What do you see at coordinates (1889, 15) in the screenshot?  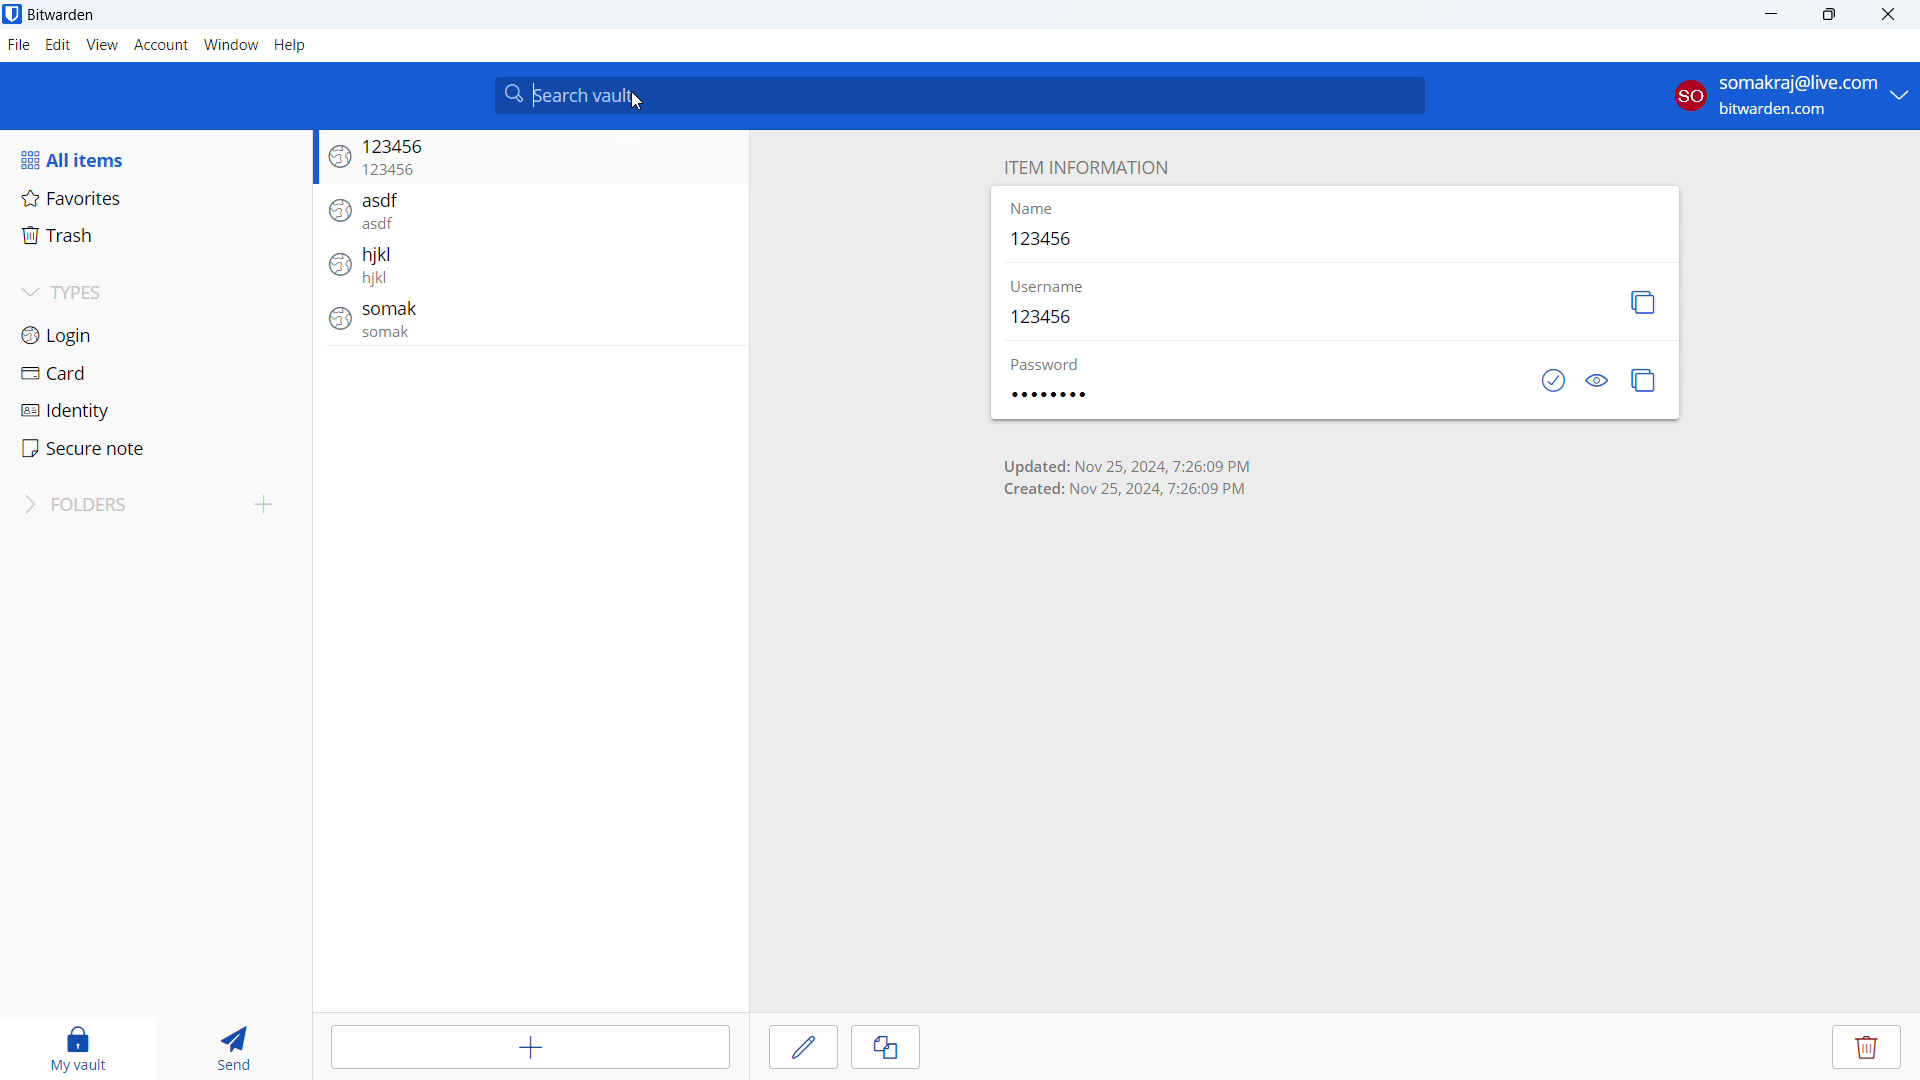 I see `close` at bounding box center [1889, 15].